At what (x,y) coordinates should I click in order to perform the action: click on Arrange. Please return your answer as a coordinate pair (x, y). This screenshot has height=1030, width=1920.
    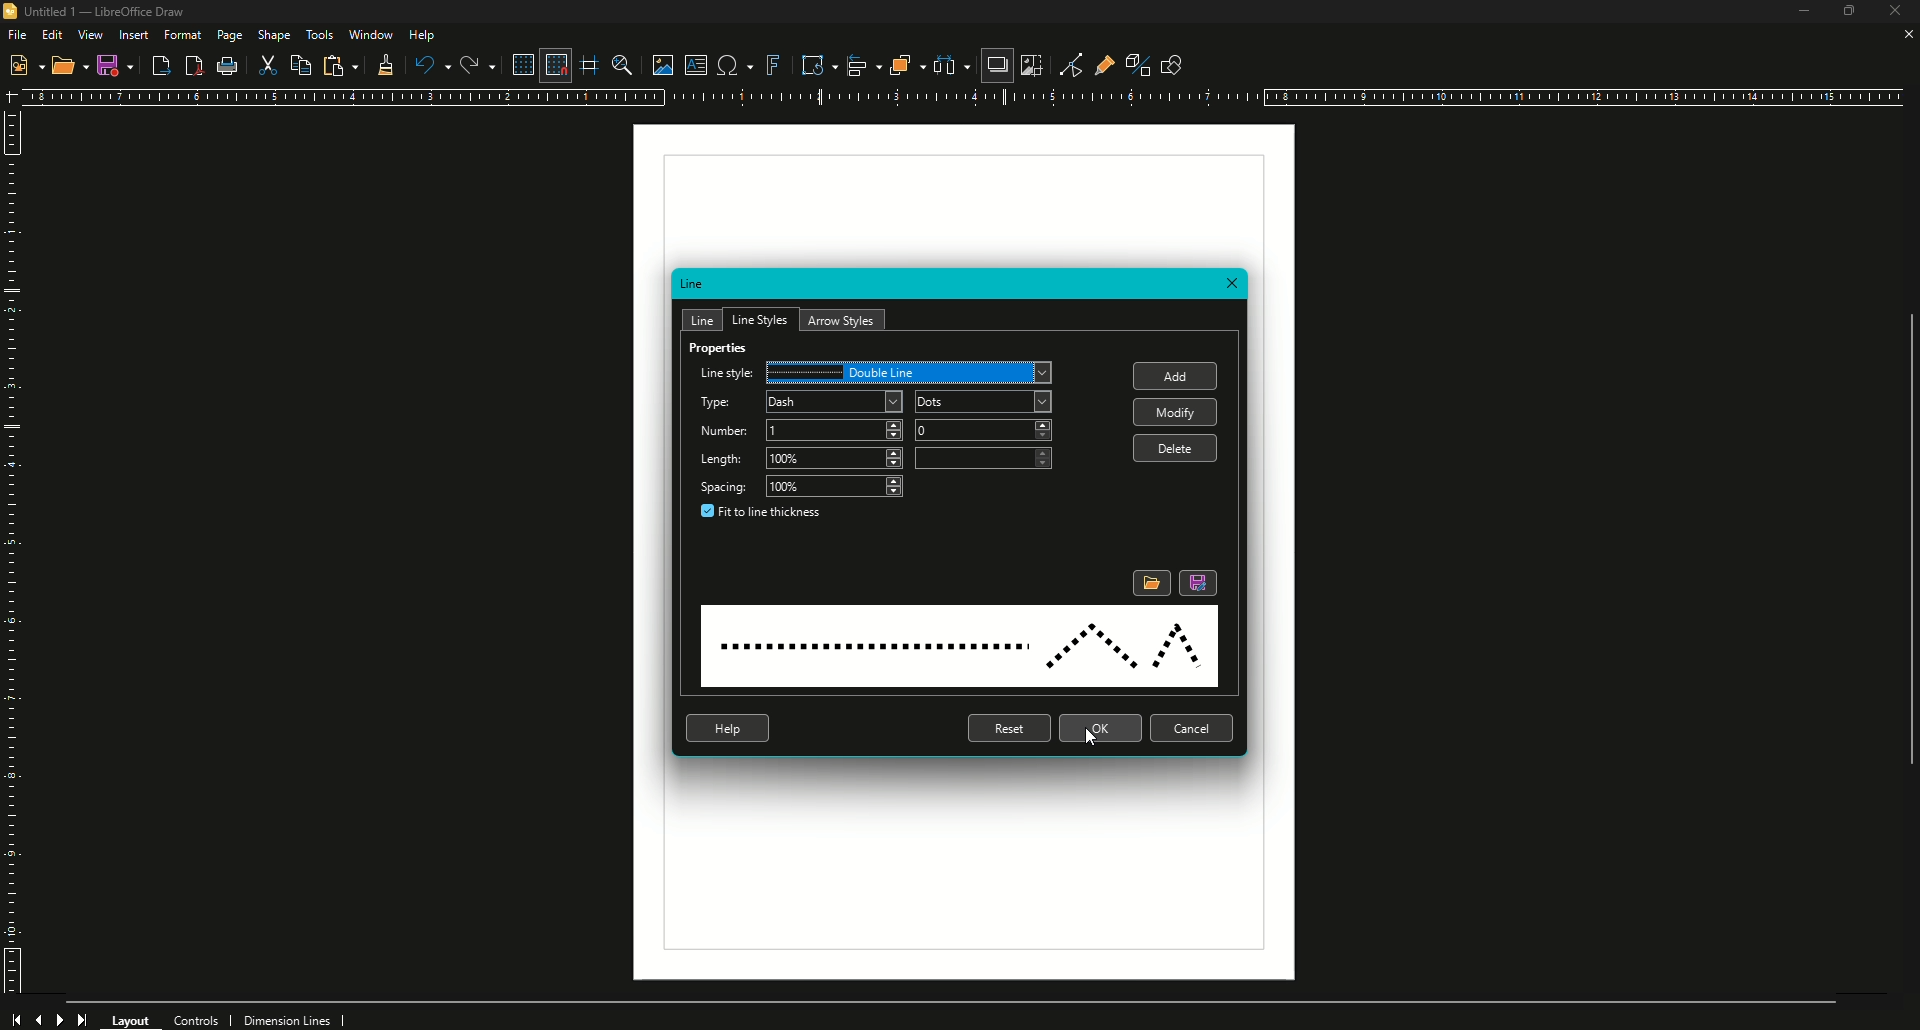
    Looking at the image, I should click on (900, 65).